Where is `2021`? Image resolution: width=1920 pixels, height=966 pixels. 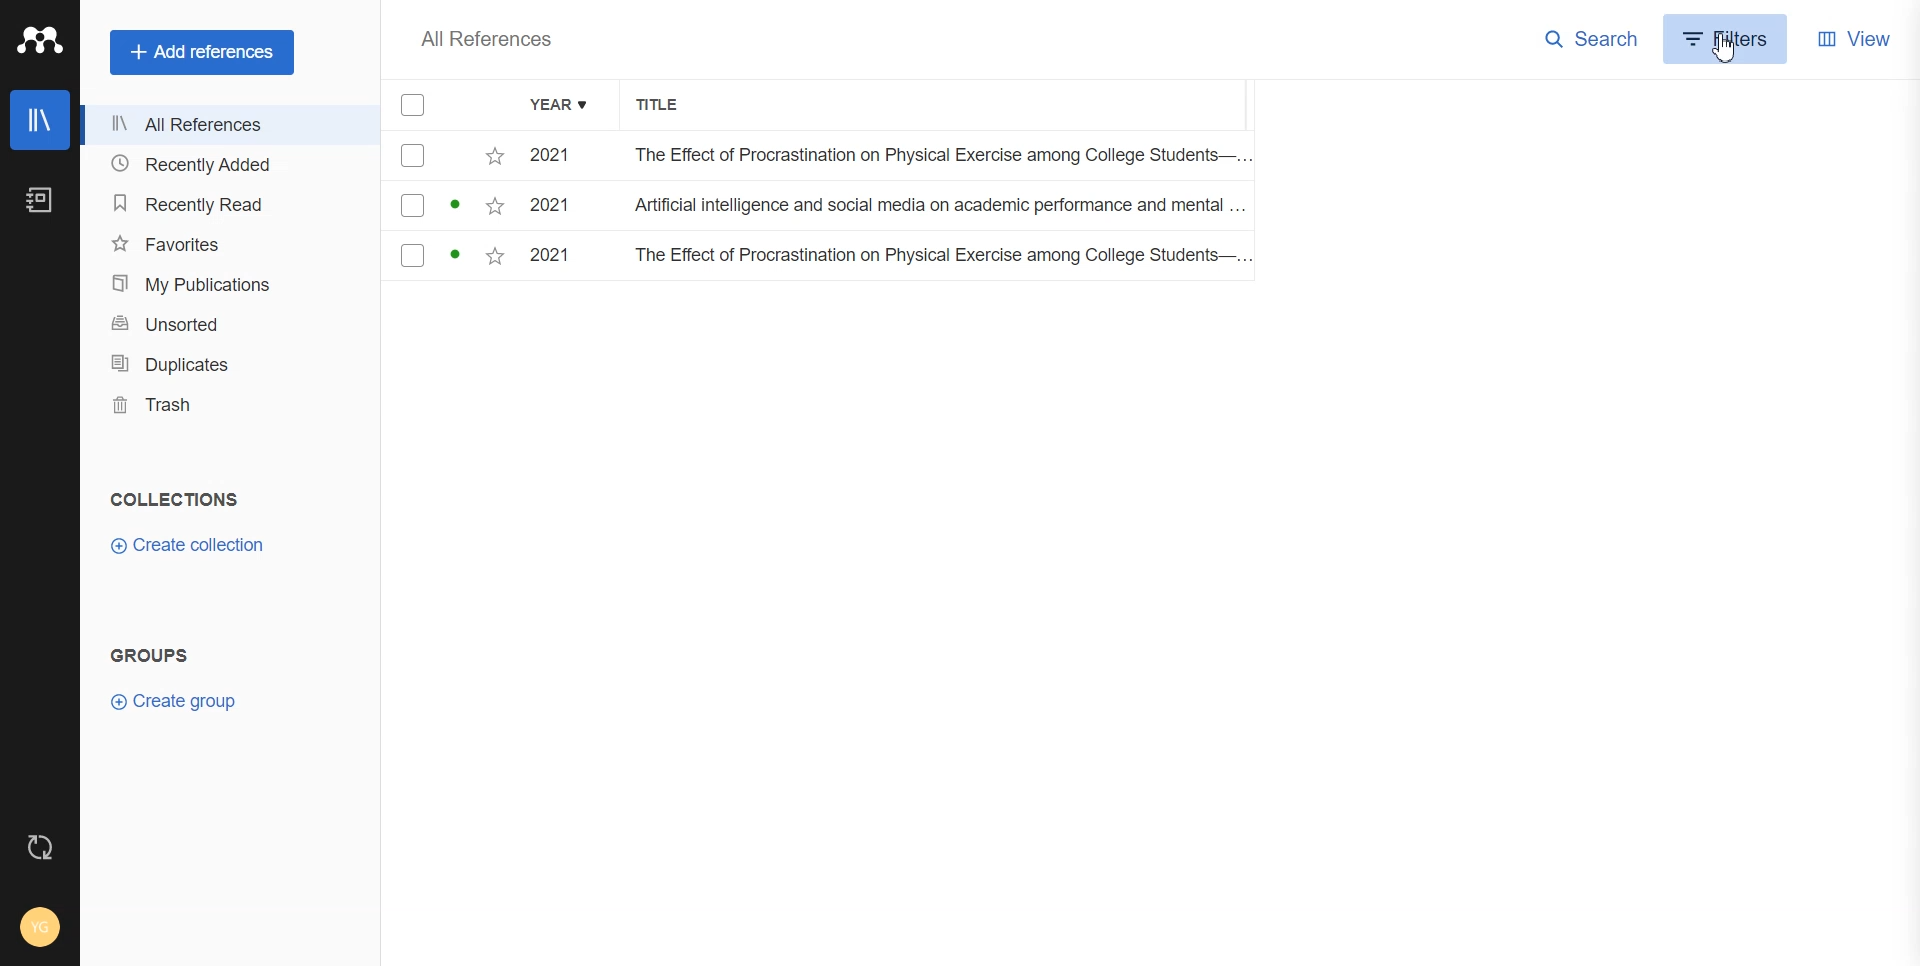
2021 is located at coordinates (557, 156).